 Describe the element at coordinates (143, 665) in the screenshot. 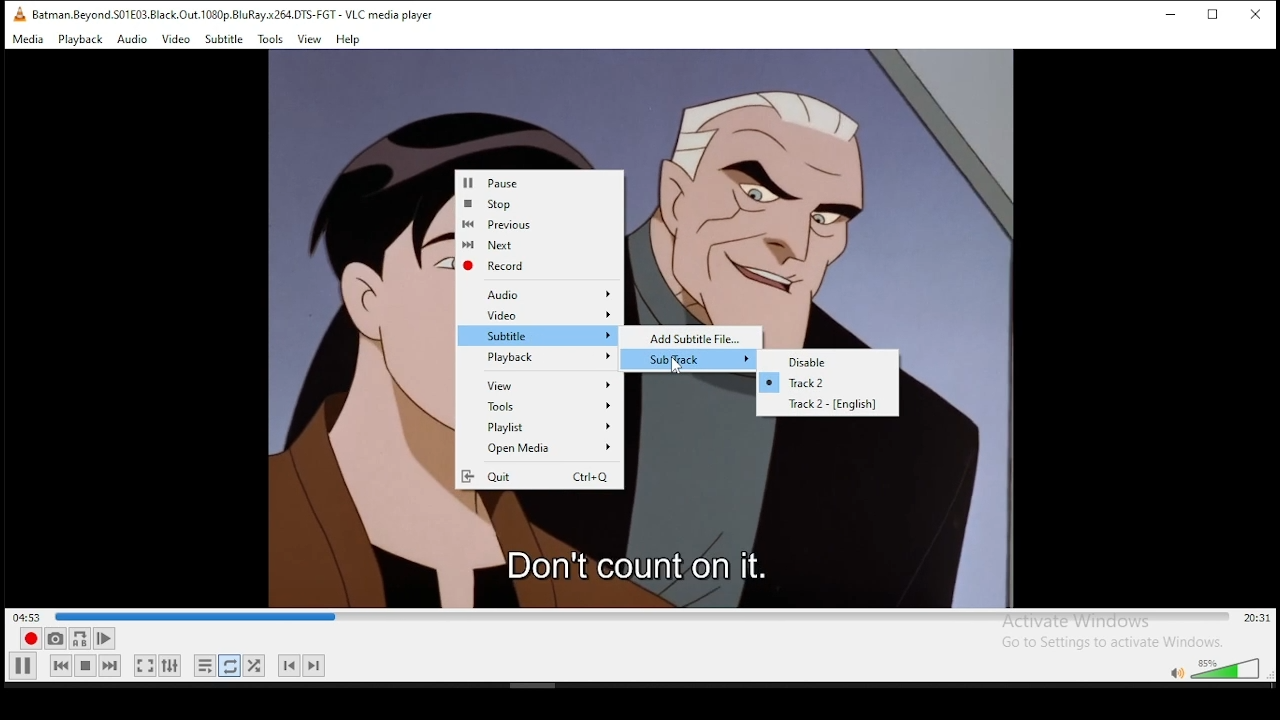

I see `full screen` at that location.